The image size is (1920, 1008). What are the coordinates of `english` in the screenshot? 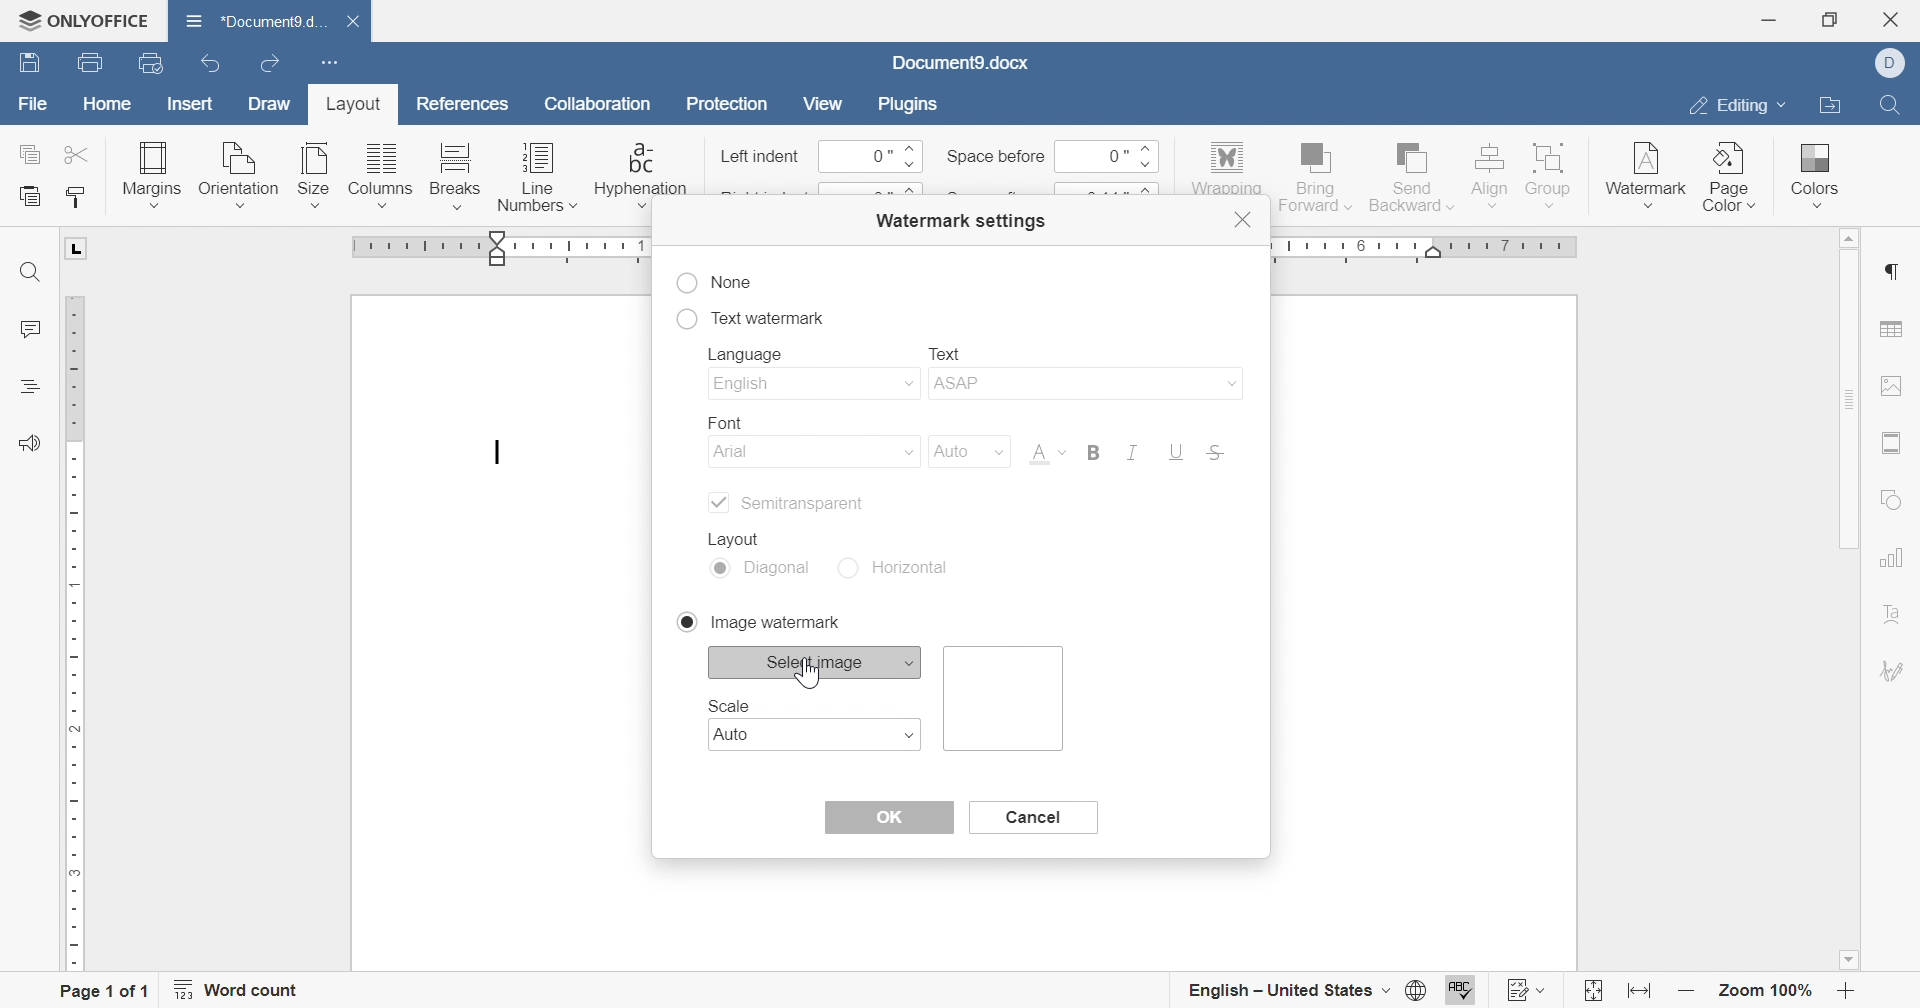 It's located at (811, 385).